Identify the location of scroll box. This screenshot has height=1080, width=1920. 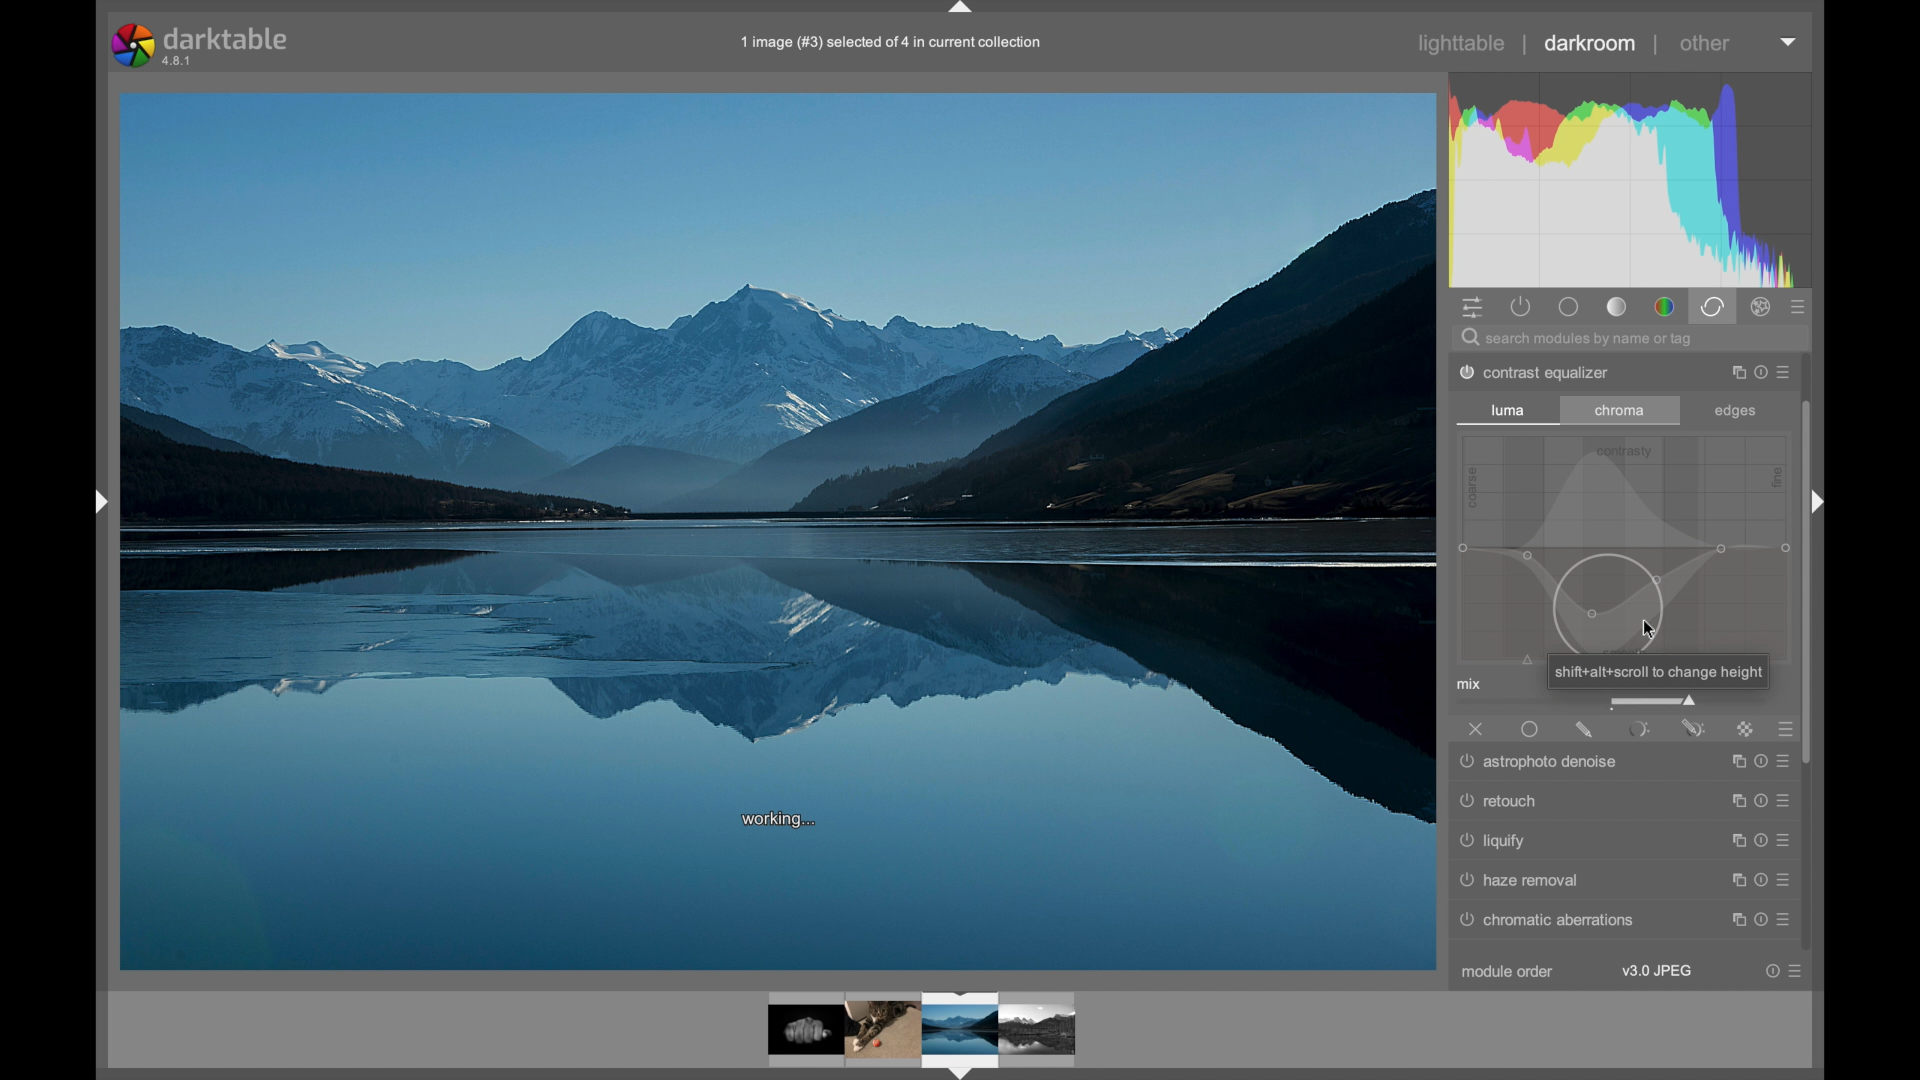
(1807, 636).